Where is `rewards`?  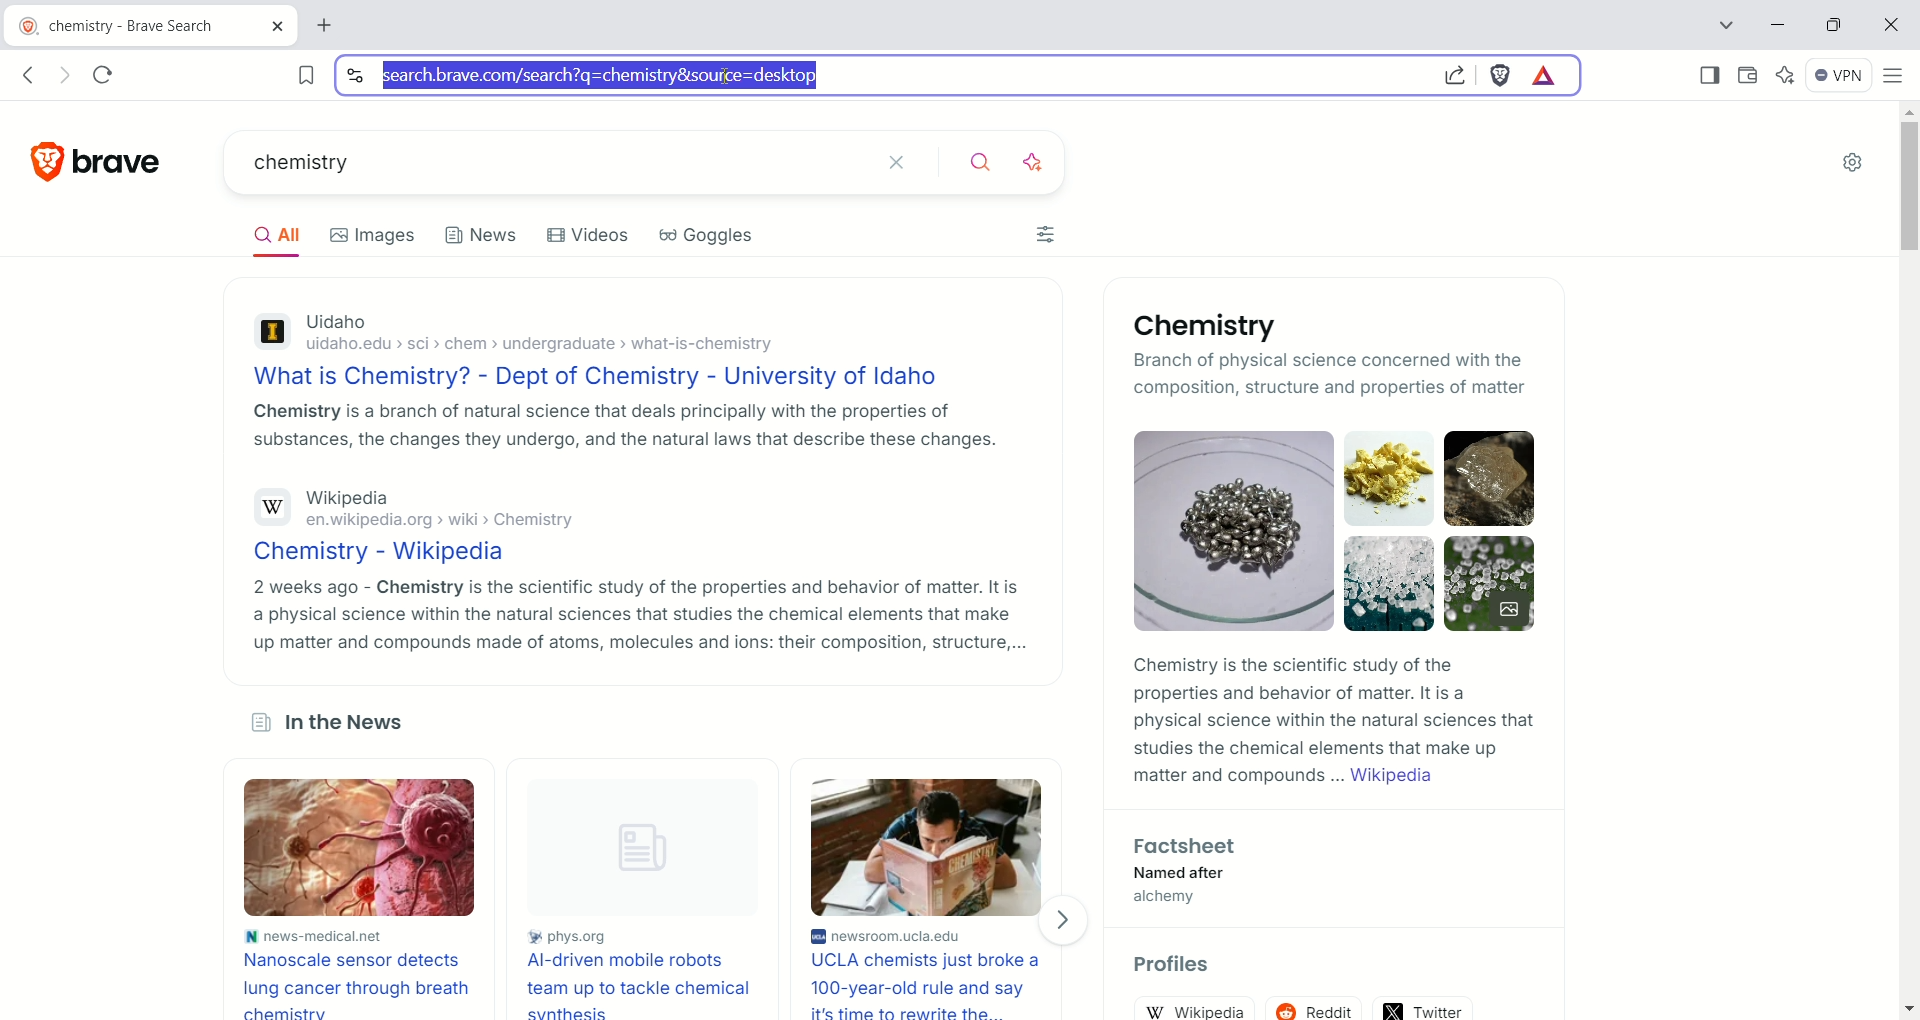 rewards is located at coordinates (1547, 76).